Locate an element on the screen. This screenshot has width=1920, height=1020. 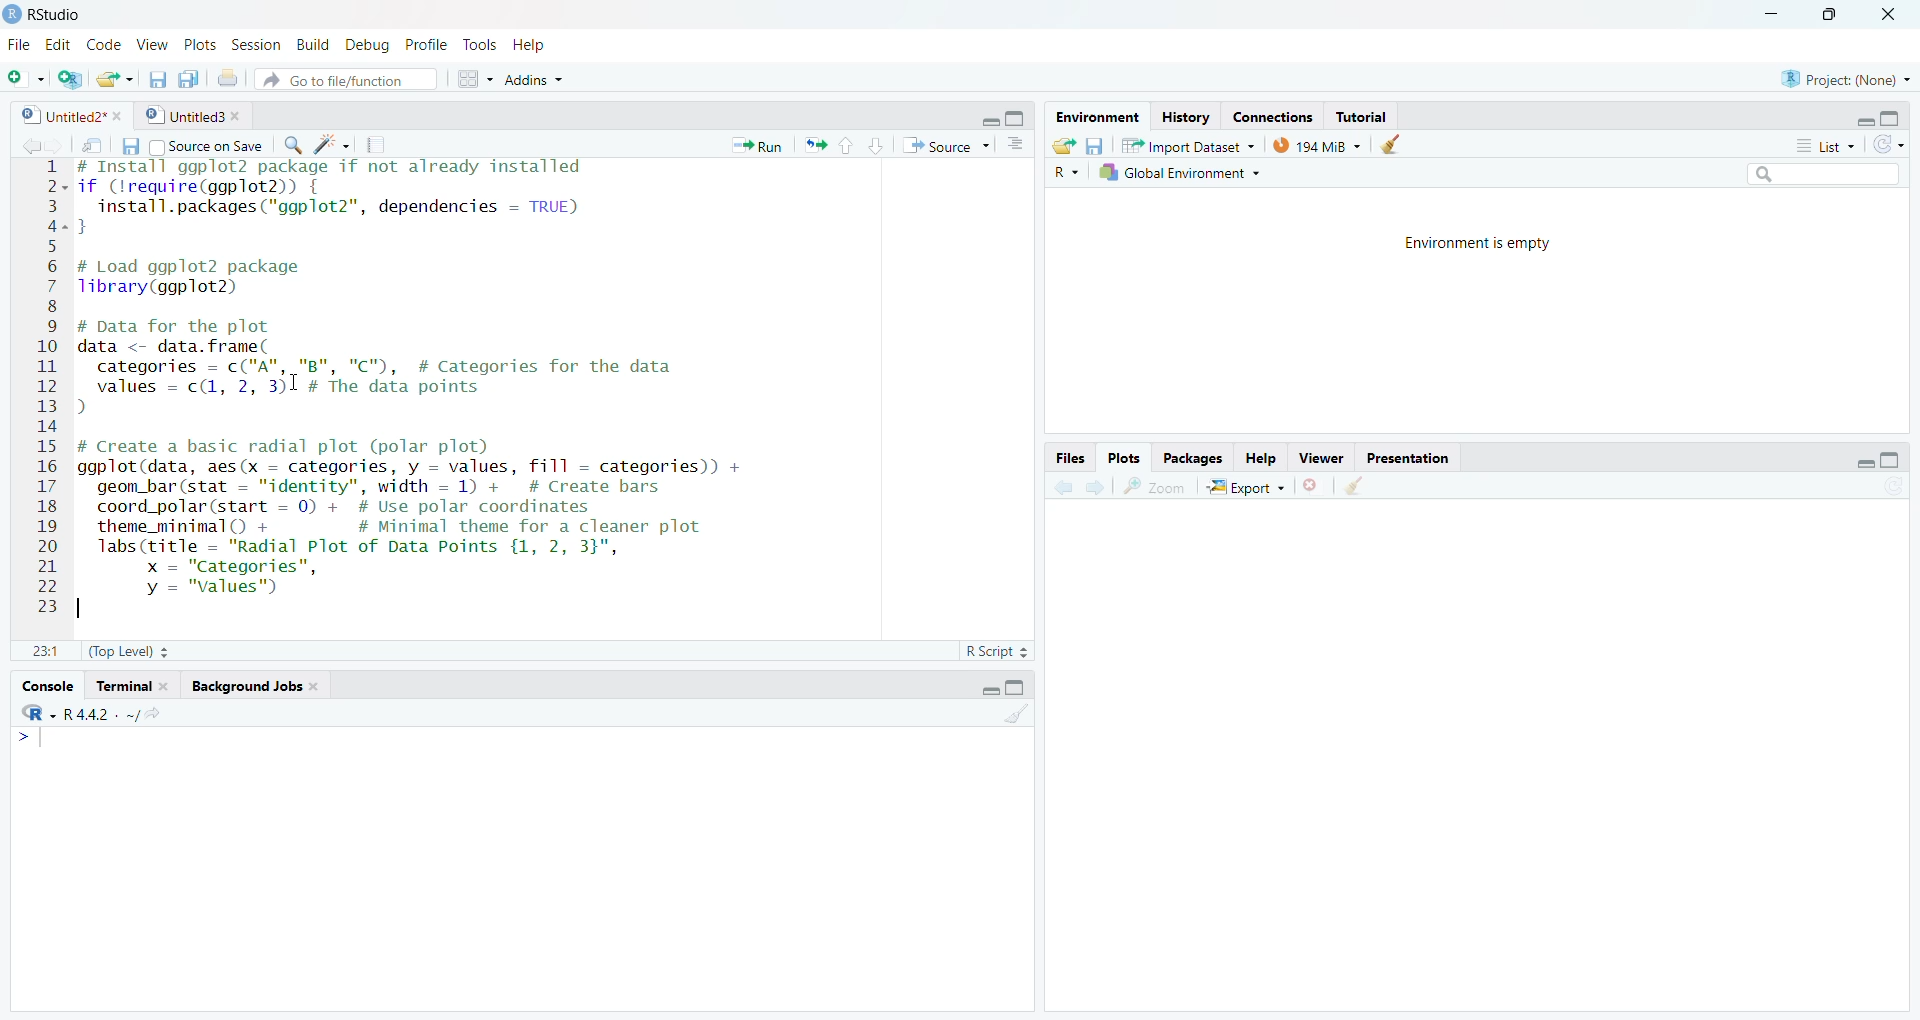
save all documents is located at coordinates (191, 78).